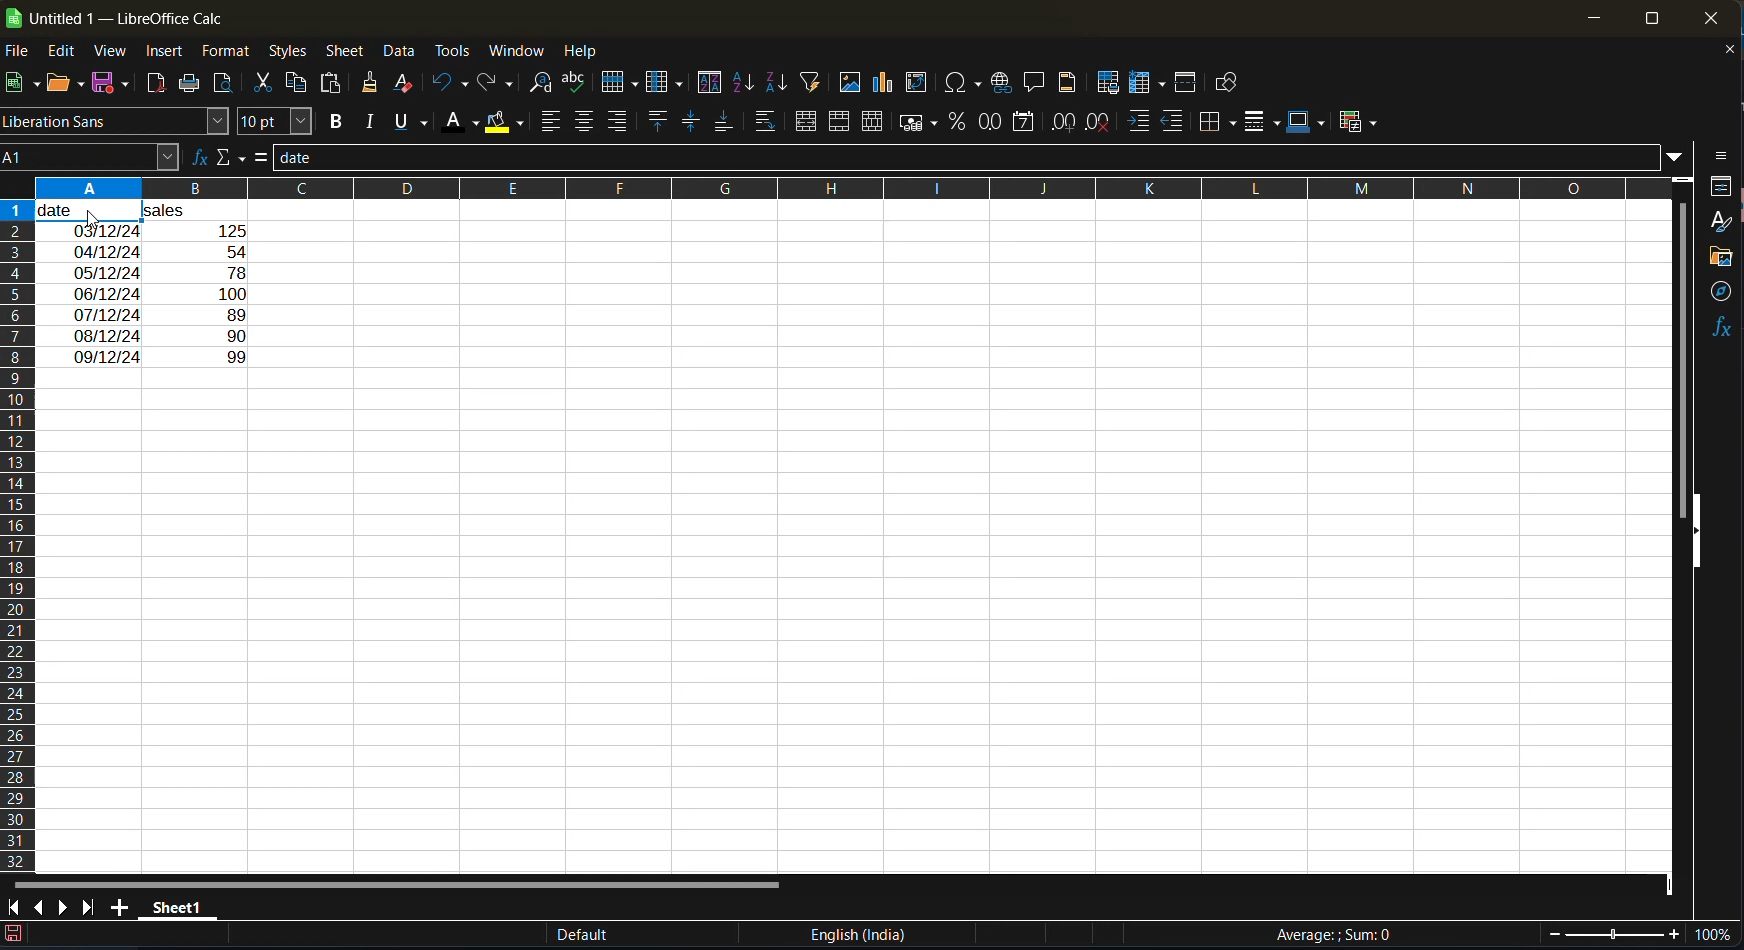  Describe the element at coordinates (554, 121) in the screenshot. I see `align left` at that location.